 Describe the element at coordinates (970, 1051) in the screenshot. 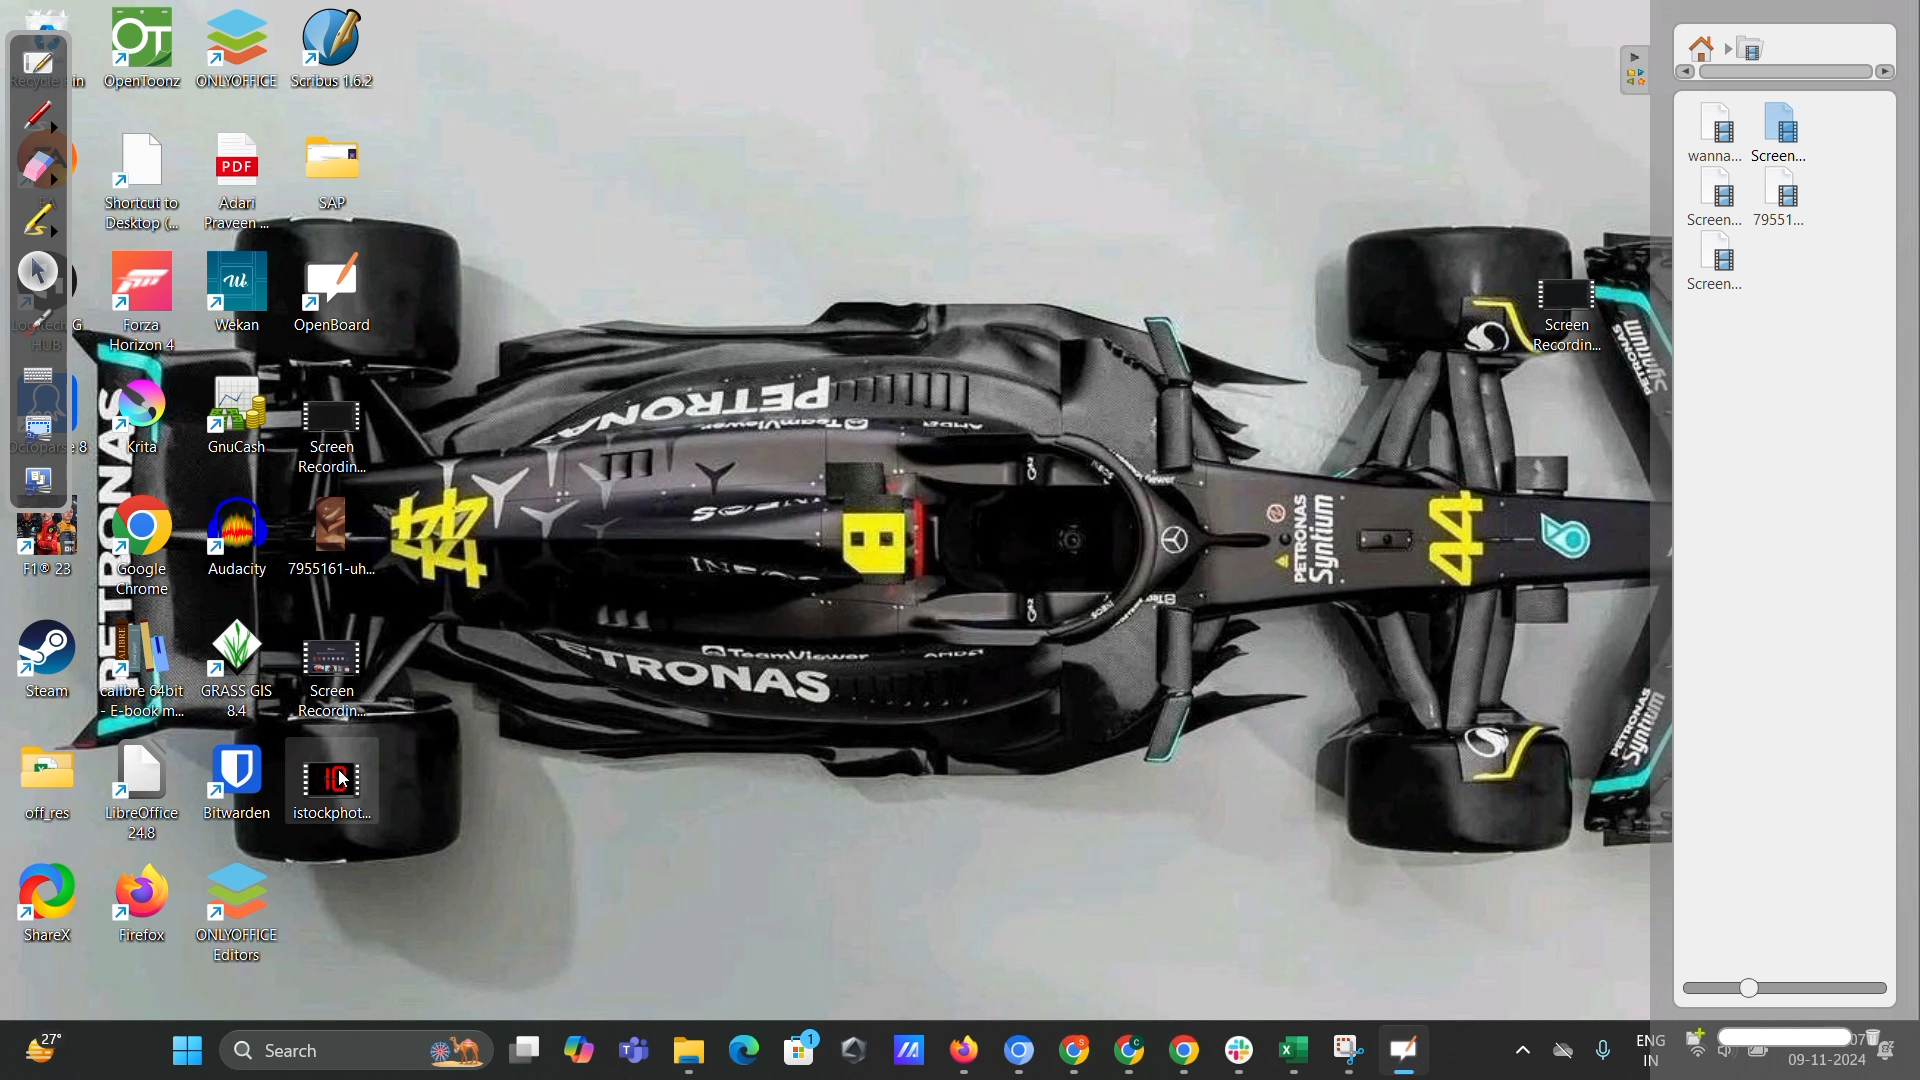

I see `minimized google chrome` at that location.